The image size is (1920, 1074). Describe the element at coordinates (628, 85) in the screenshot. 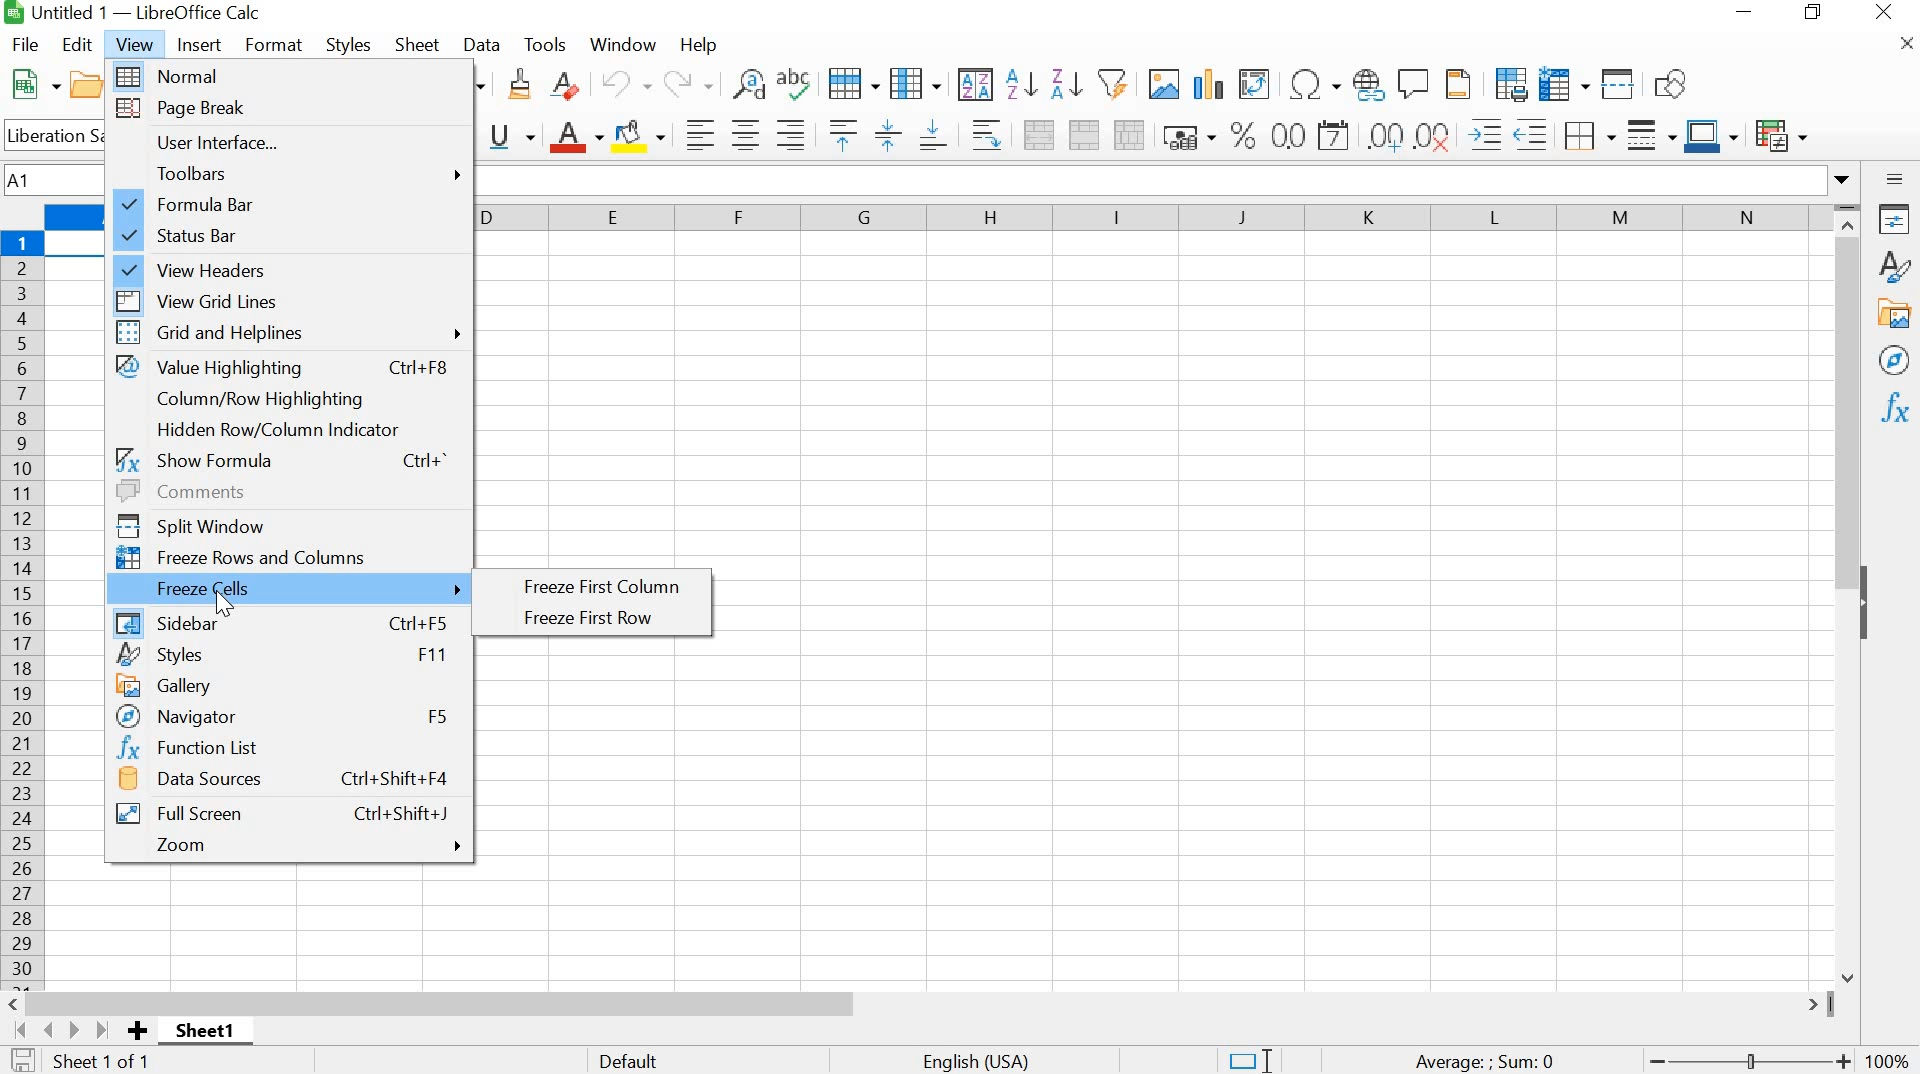

I see `UNDO` at that location.